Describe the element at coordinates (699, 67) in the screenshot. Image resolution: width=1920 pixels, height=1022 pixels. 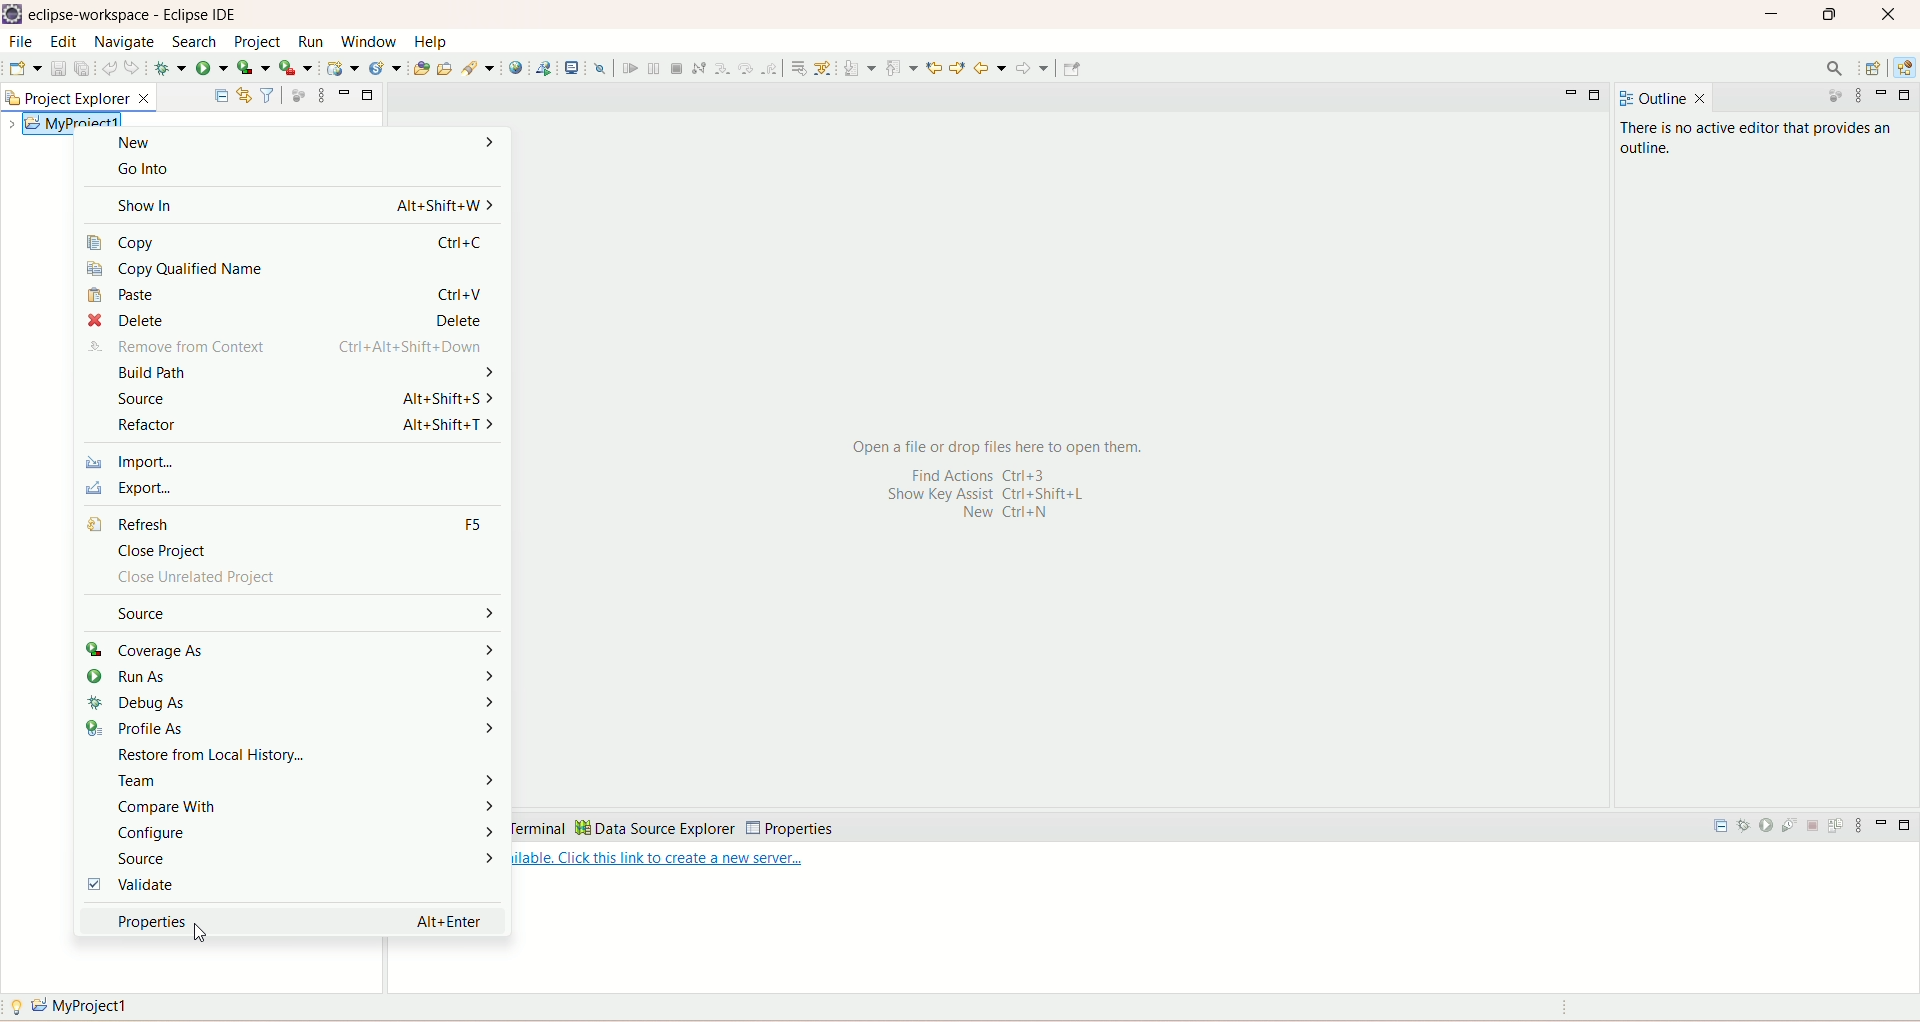
I see `disconnect` at that location.